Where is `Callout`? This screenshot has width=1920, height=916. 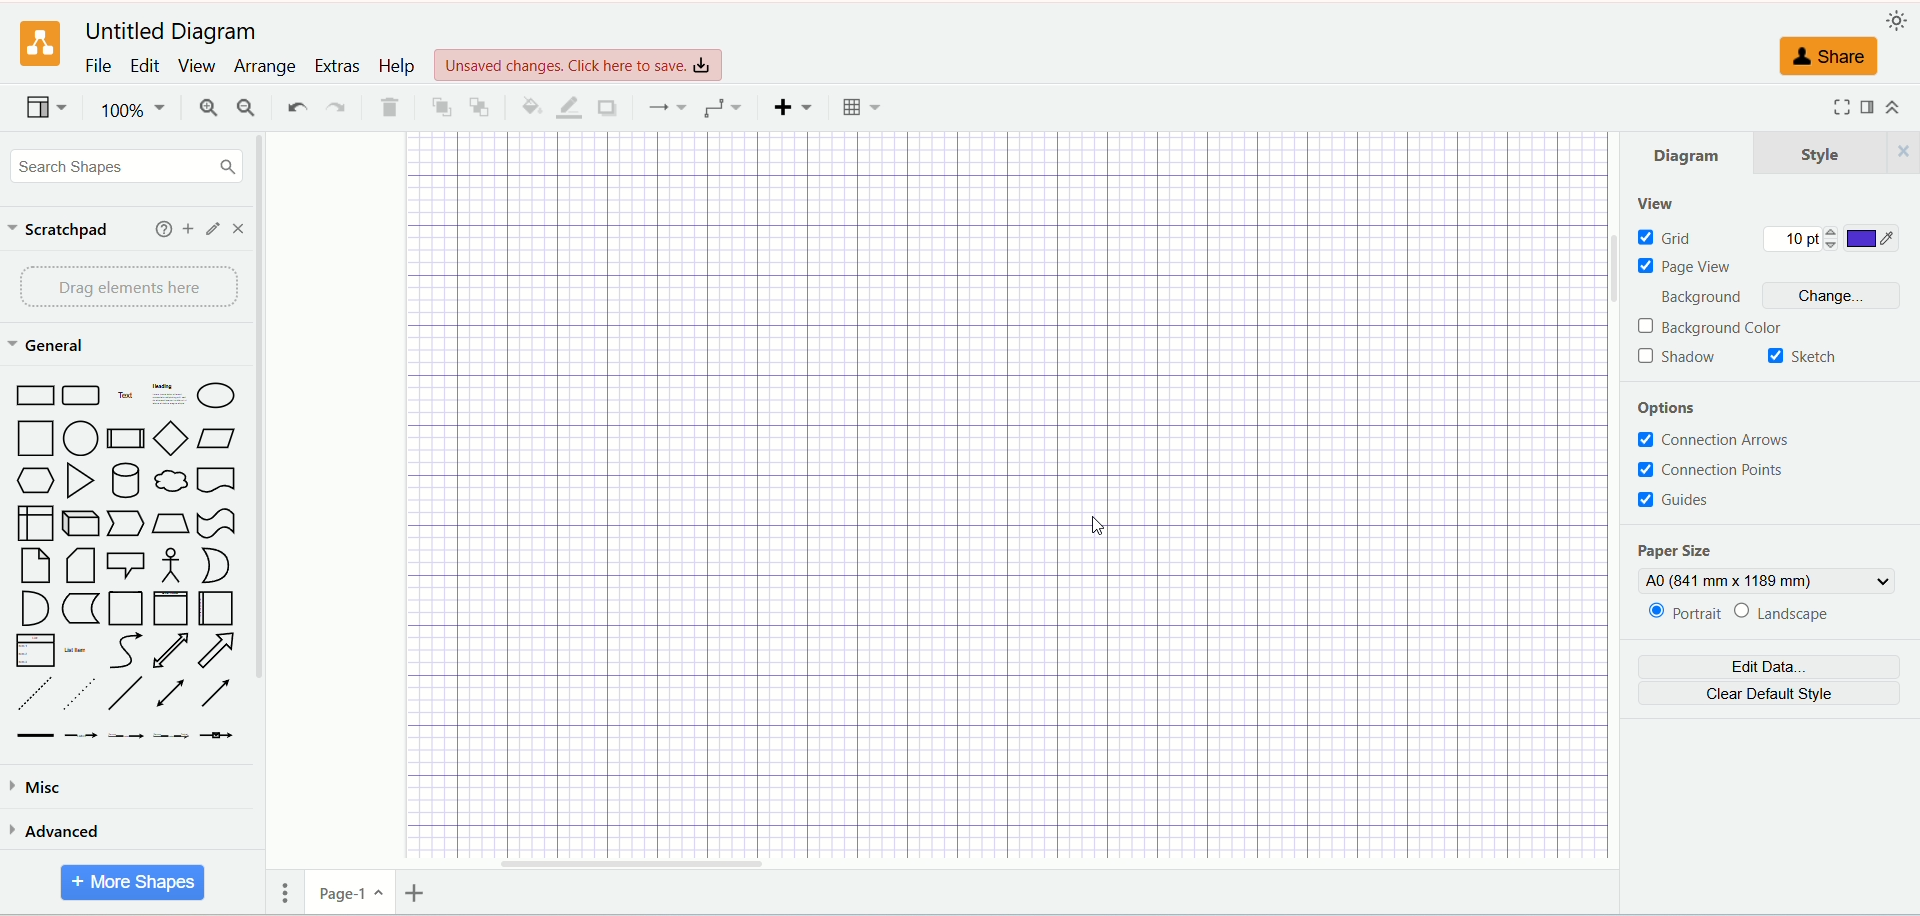
Callout is located at coordinates (127, 567).